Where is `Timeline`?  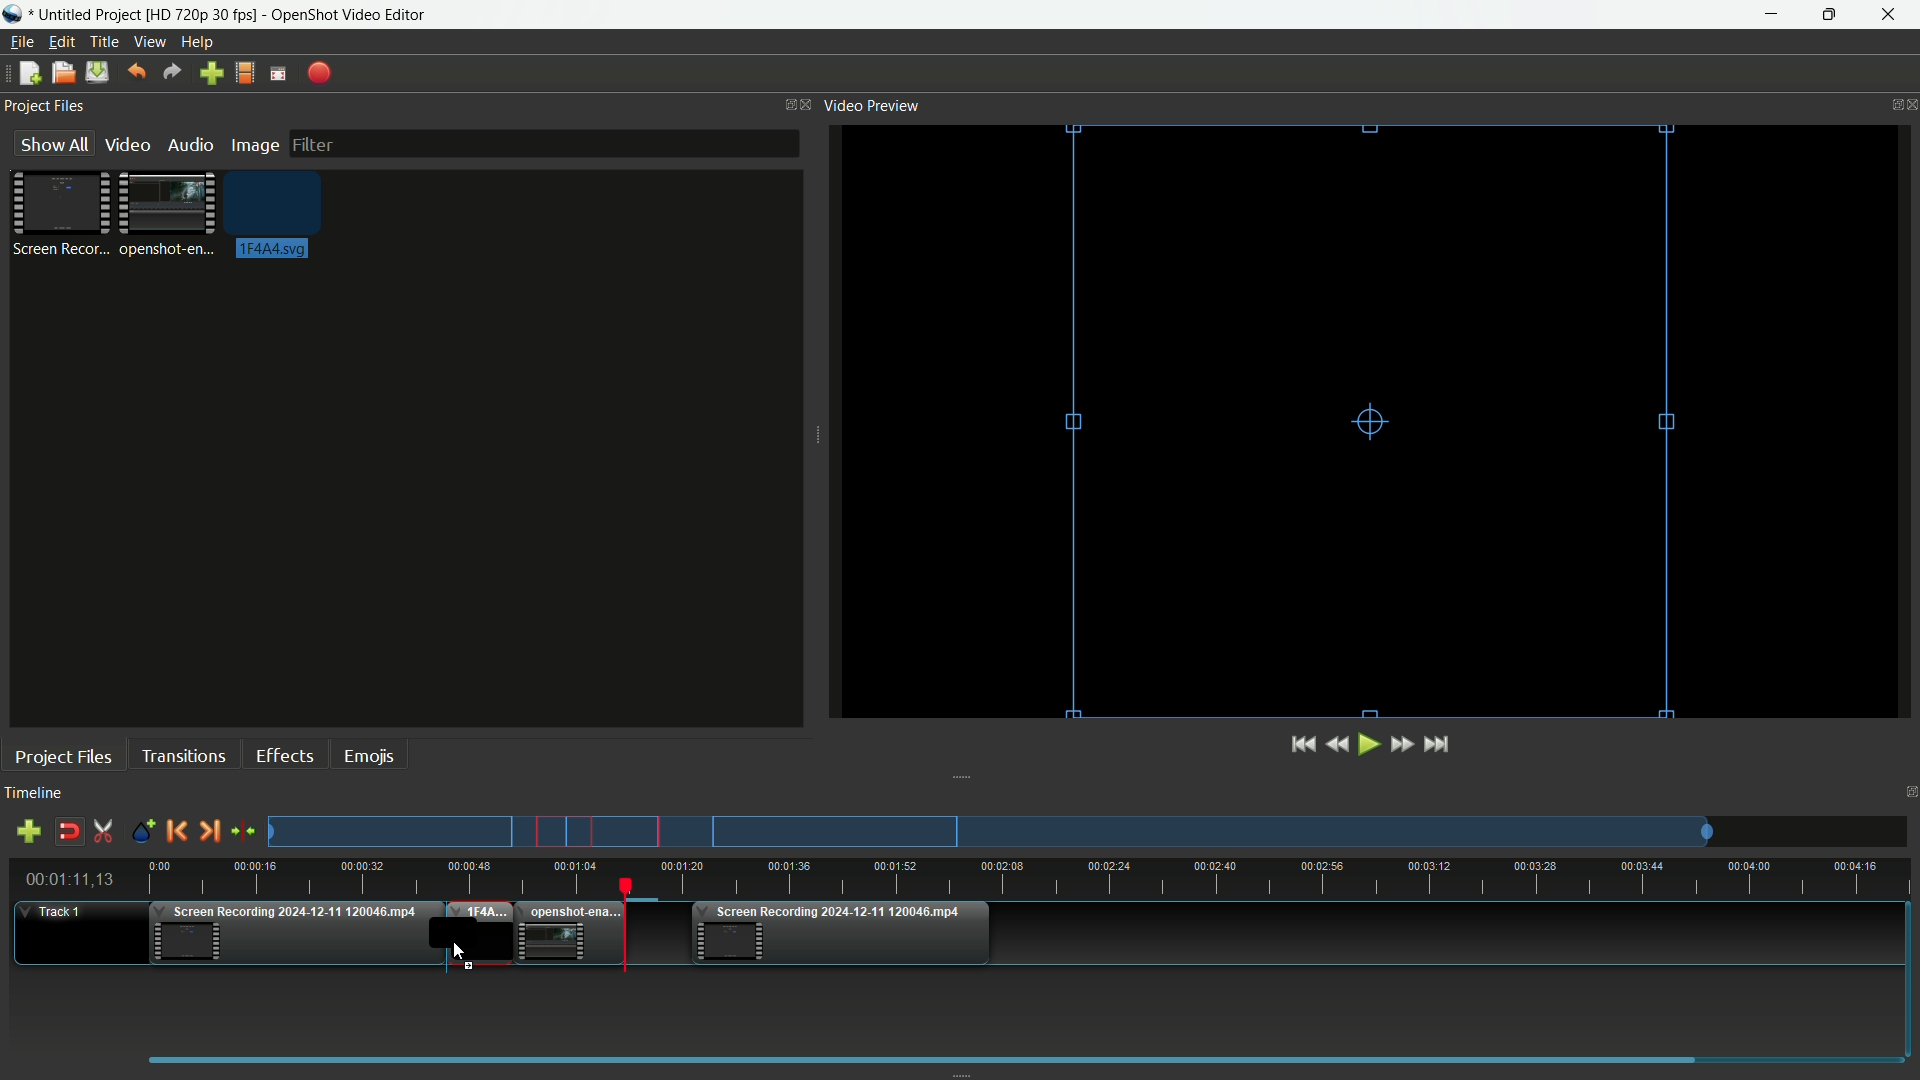 Timeline is located at coordinates (33, 794).